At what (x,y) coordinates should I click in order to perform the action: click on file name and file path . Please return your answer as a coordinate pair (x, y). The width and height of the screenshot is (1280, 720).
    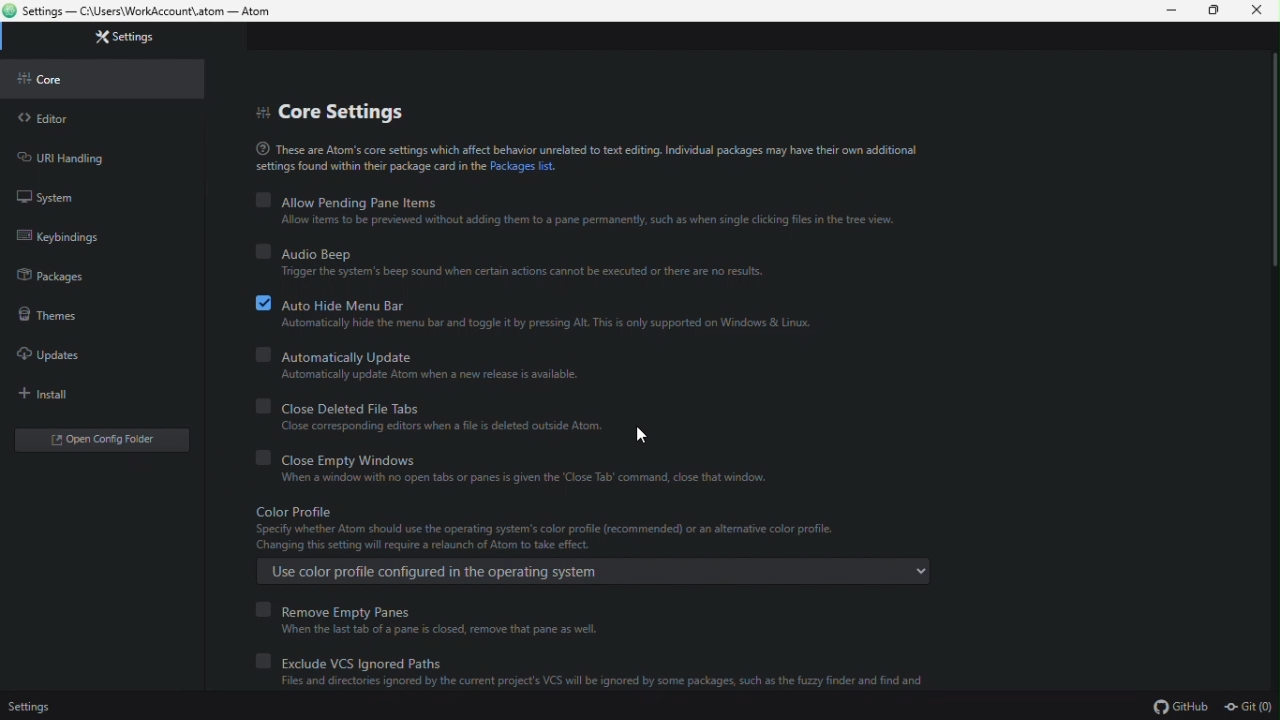
    Looking at the image, I should click on (143, 10).